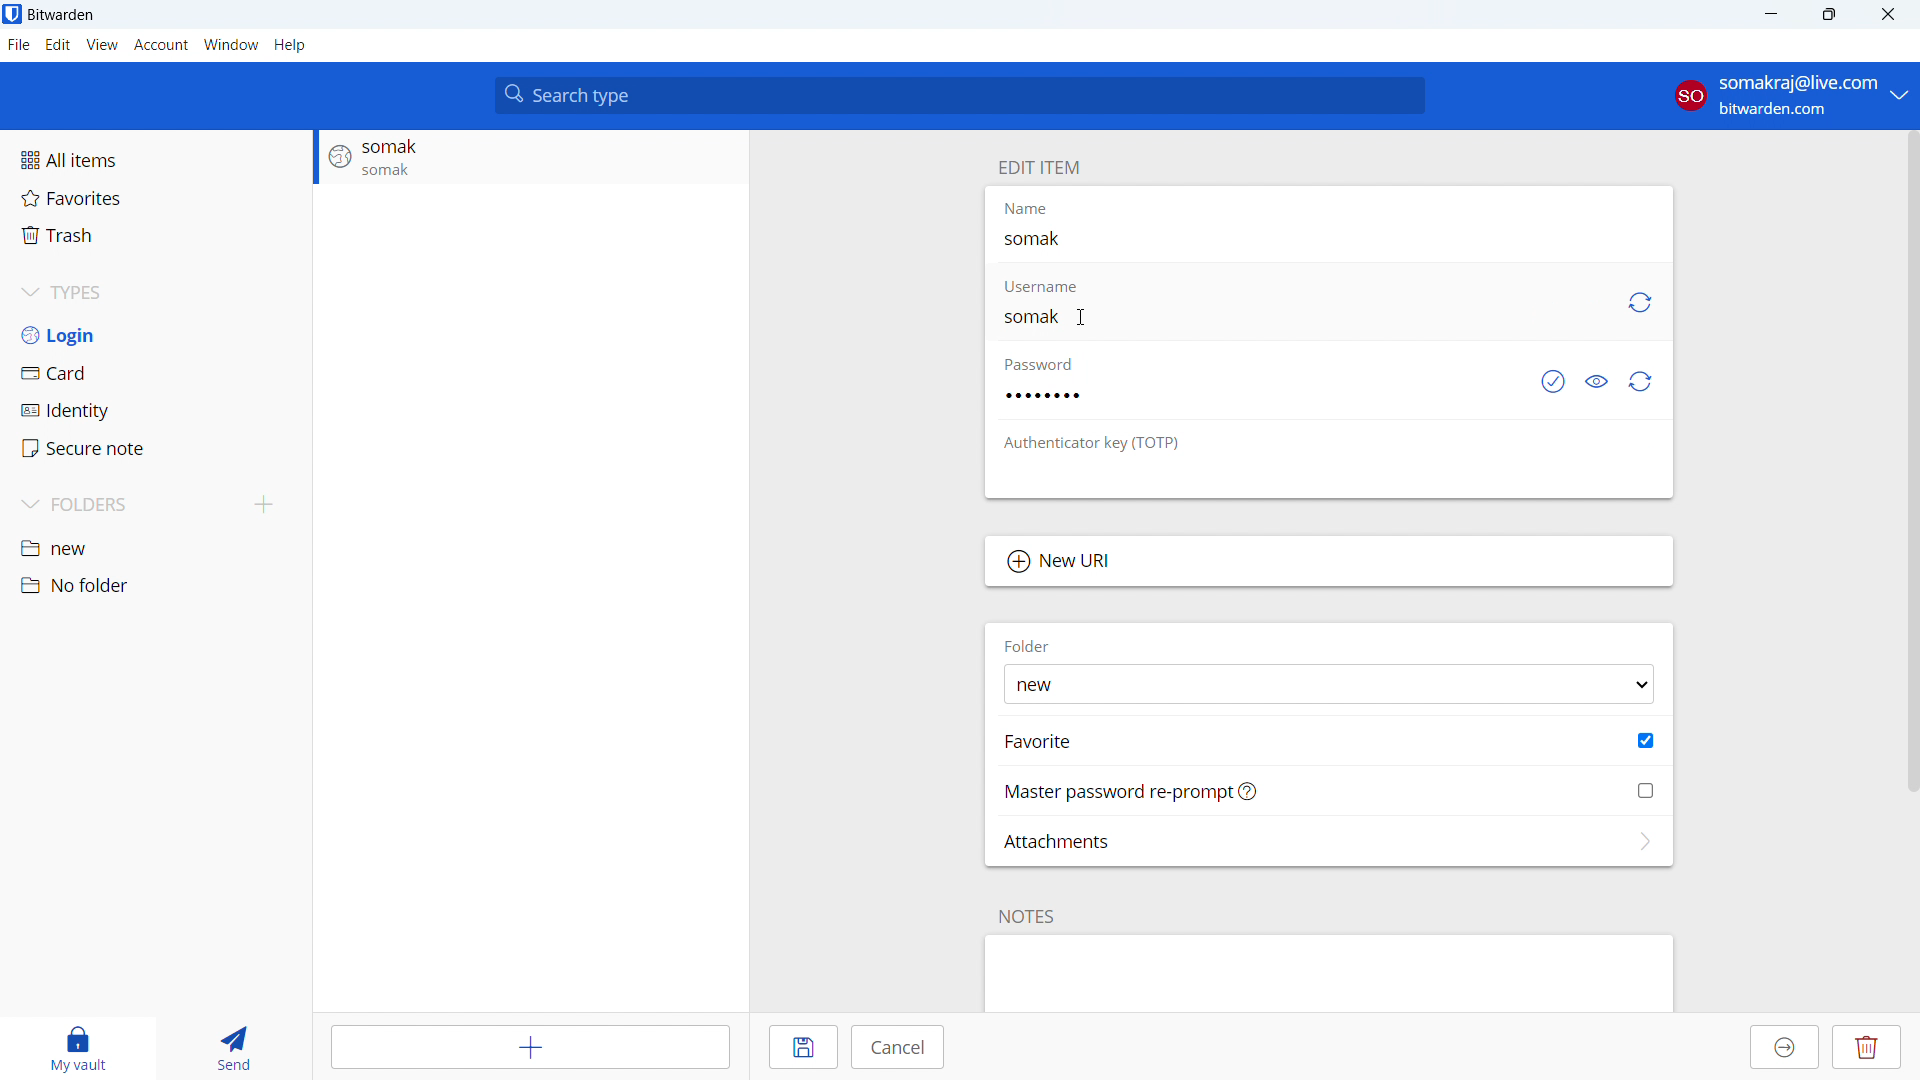  Describe the element at coordinates (1242, 395) in the screenshot. I see `edit password` at that location.